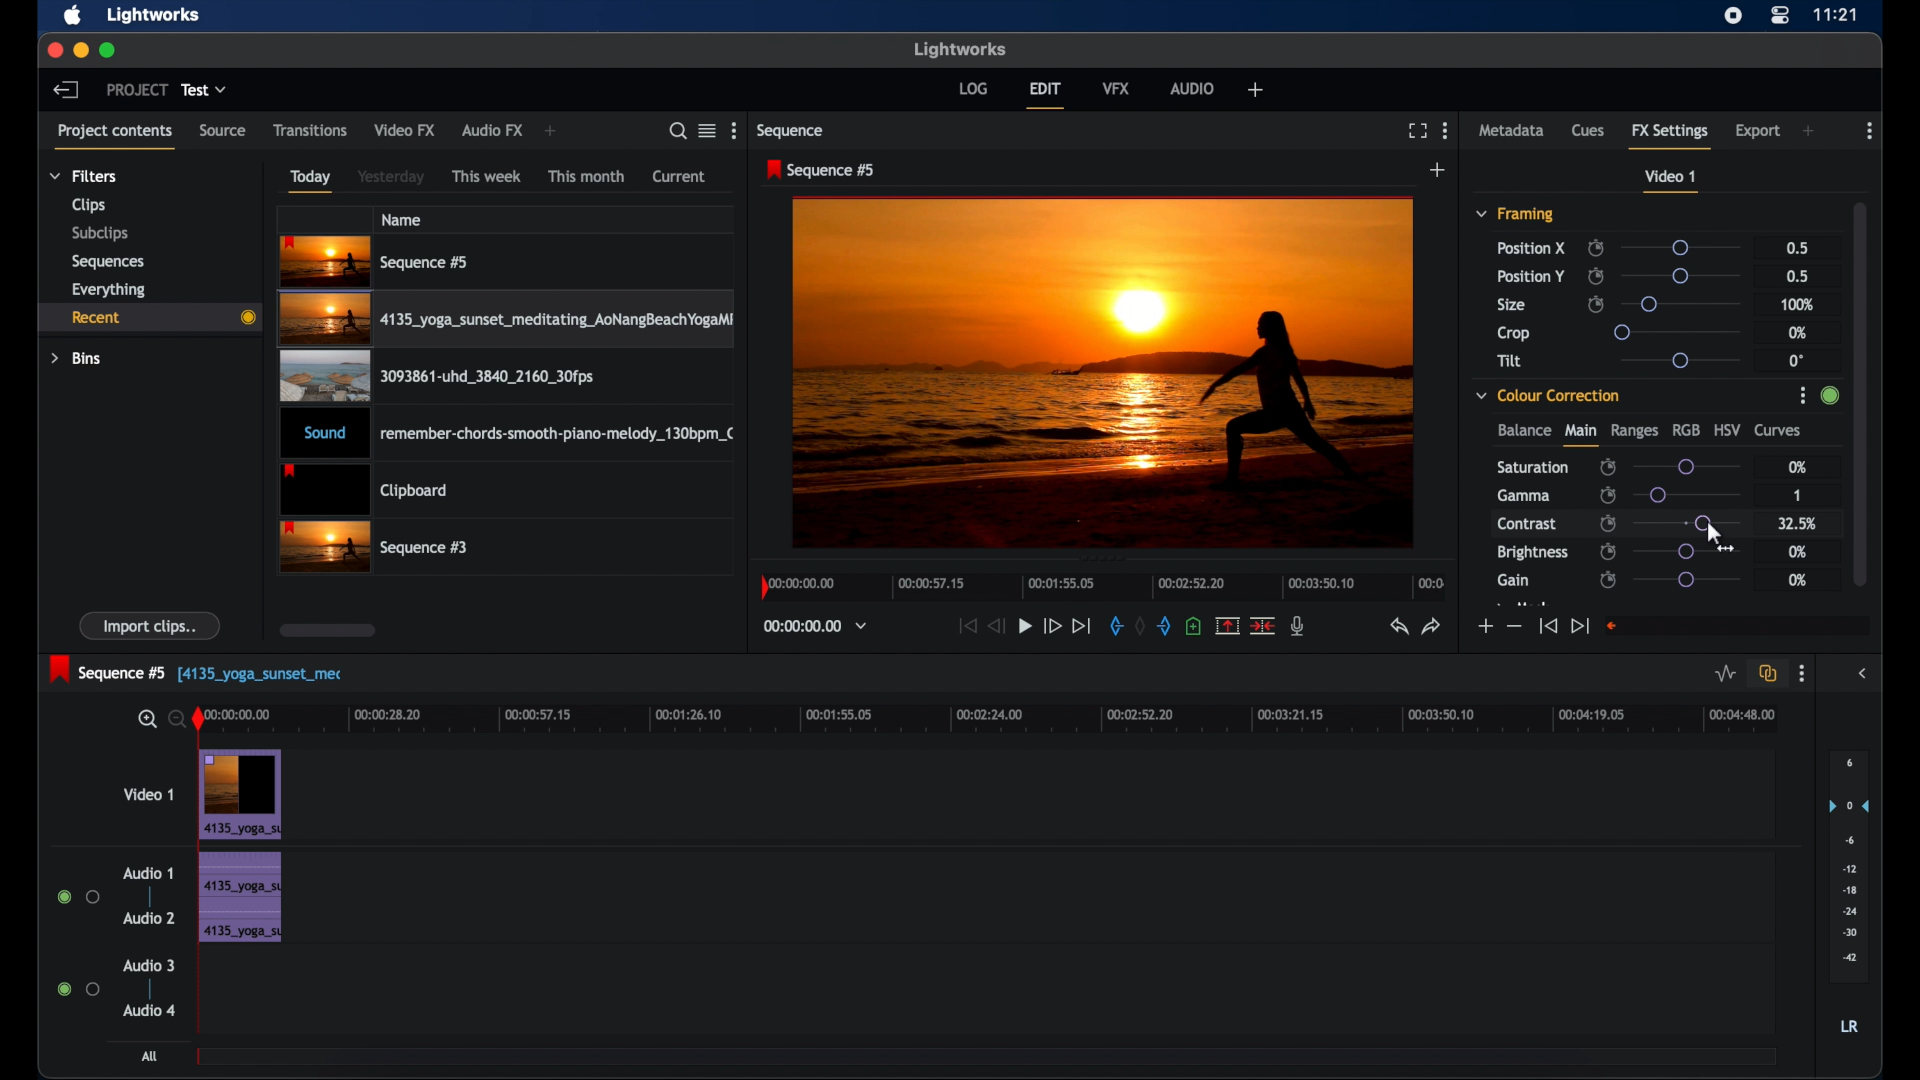 The image size is (1920, 1080). What do you see at coordinates (376, 262) in the screenshot?
I see `videoclip` at bounding box center [376, 262].